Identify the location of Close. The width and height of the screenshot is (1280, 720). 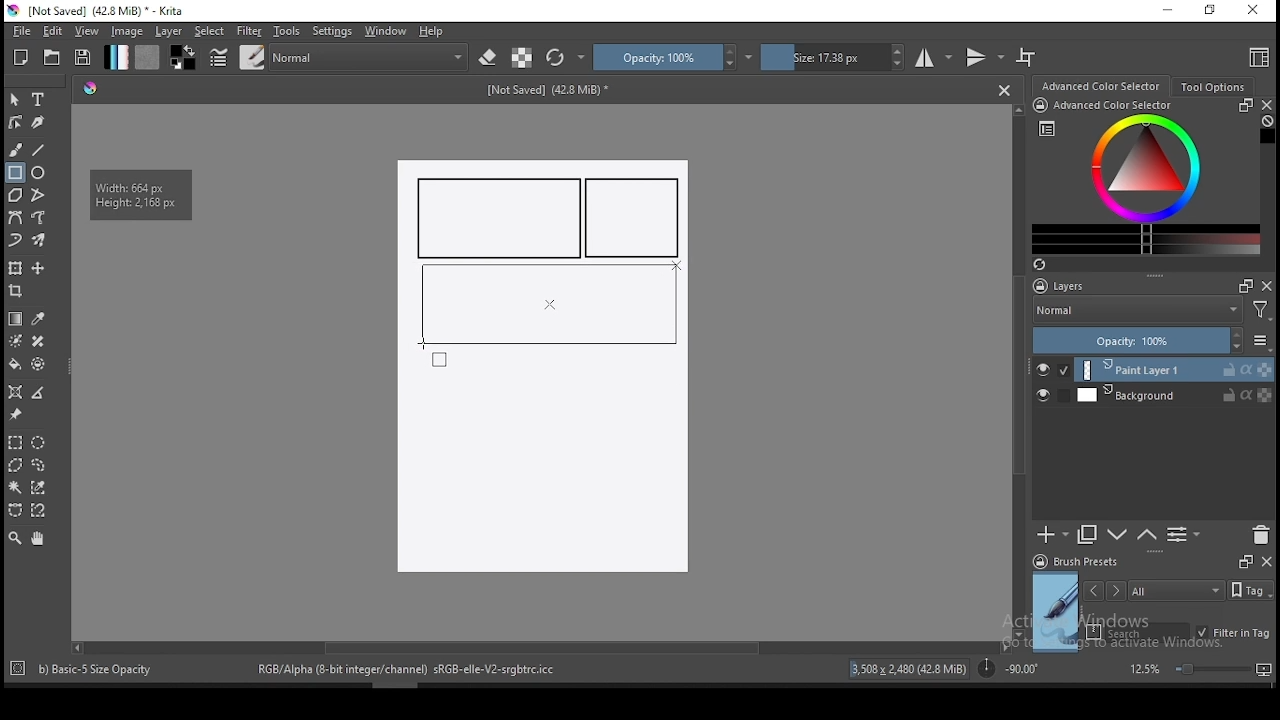
(1004, 89).